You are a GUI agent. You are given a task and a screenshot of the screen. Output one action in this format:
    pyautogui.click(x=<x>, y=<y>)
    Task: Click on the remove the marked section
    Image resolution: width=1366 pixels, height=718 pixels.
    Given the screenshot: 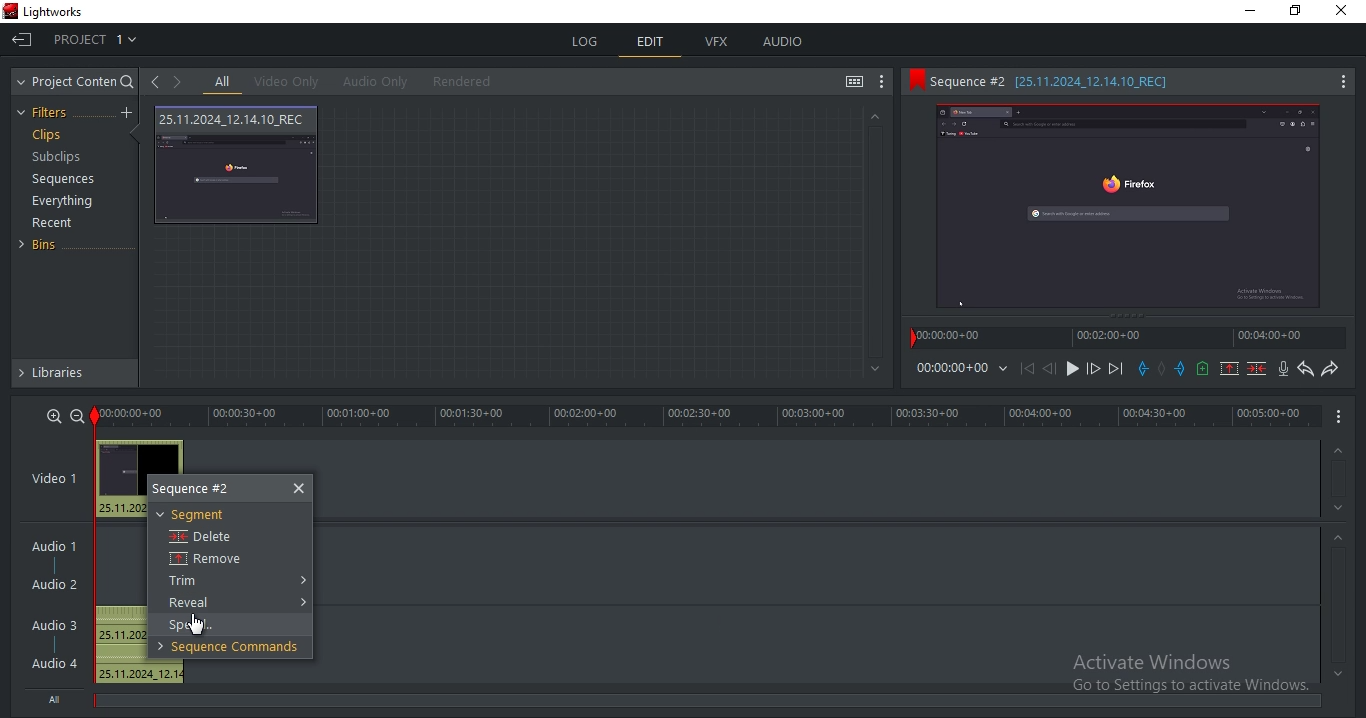 What is the action you would take?
    pyautogui.click(x=1230, y=369)
    